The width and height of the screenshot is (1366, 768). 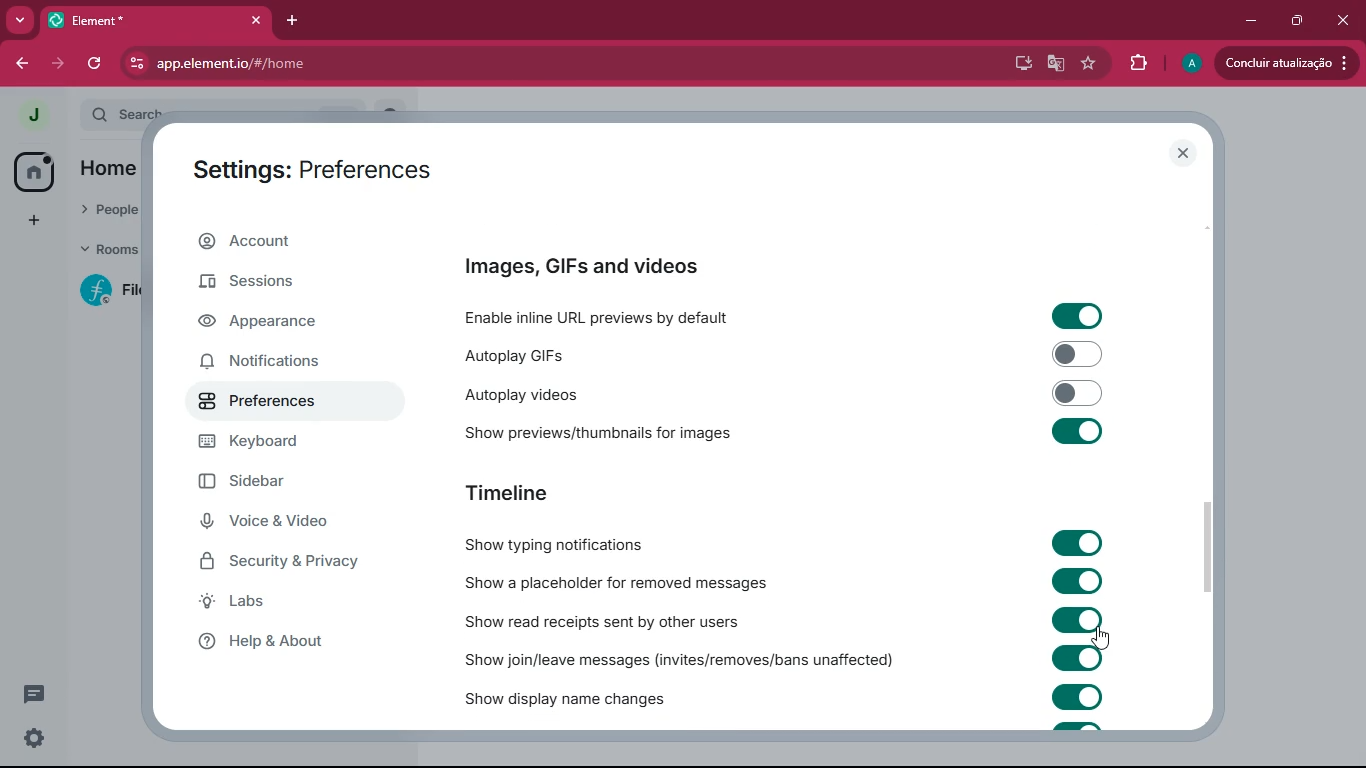 What do you see at coordinates (257, 21) in the screenshot?
I see `close tab` at bounding box center [257, 21].